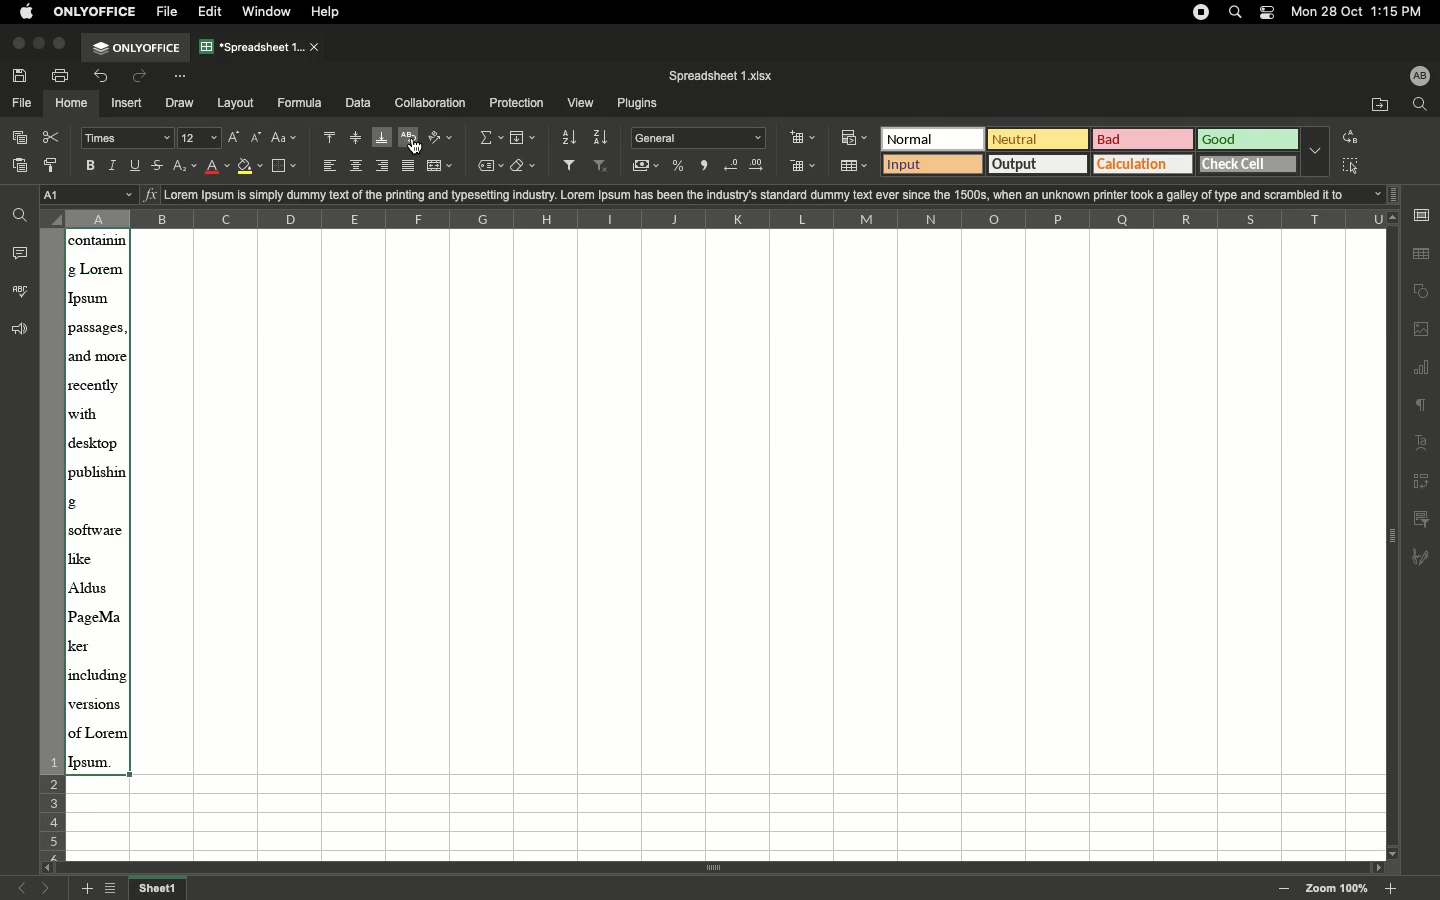  Describe the element at coordinates (1421, 406) in the screenshot. I see `paragraph settings` at that location.